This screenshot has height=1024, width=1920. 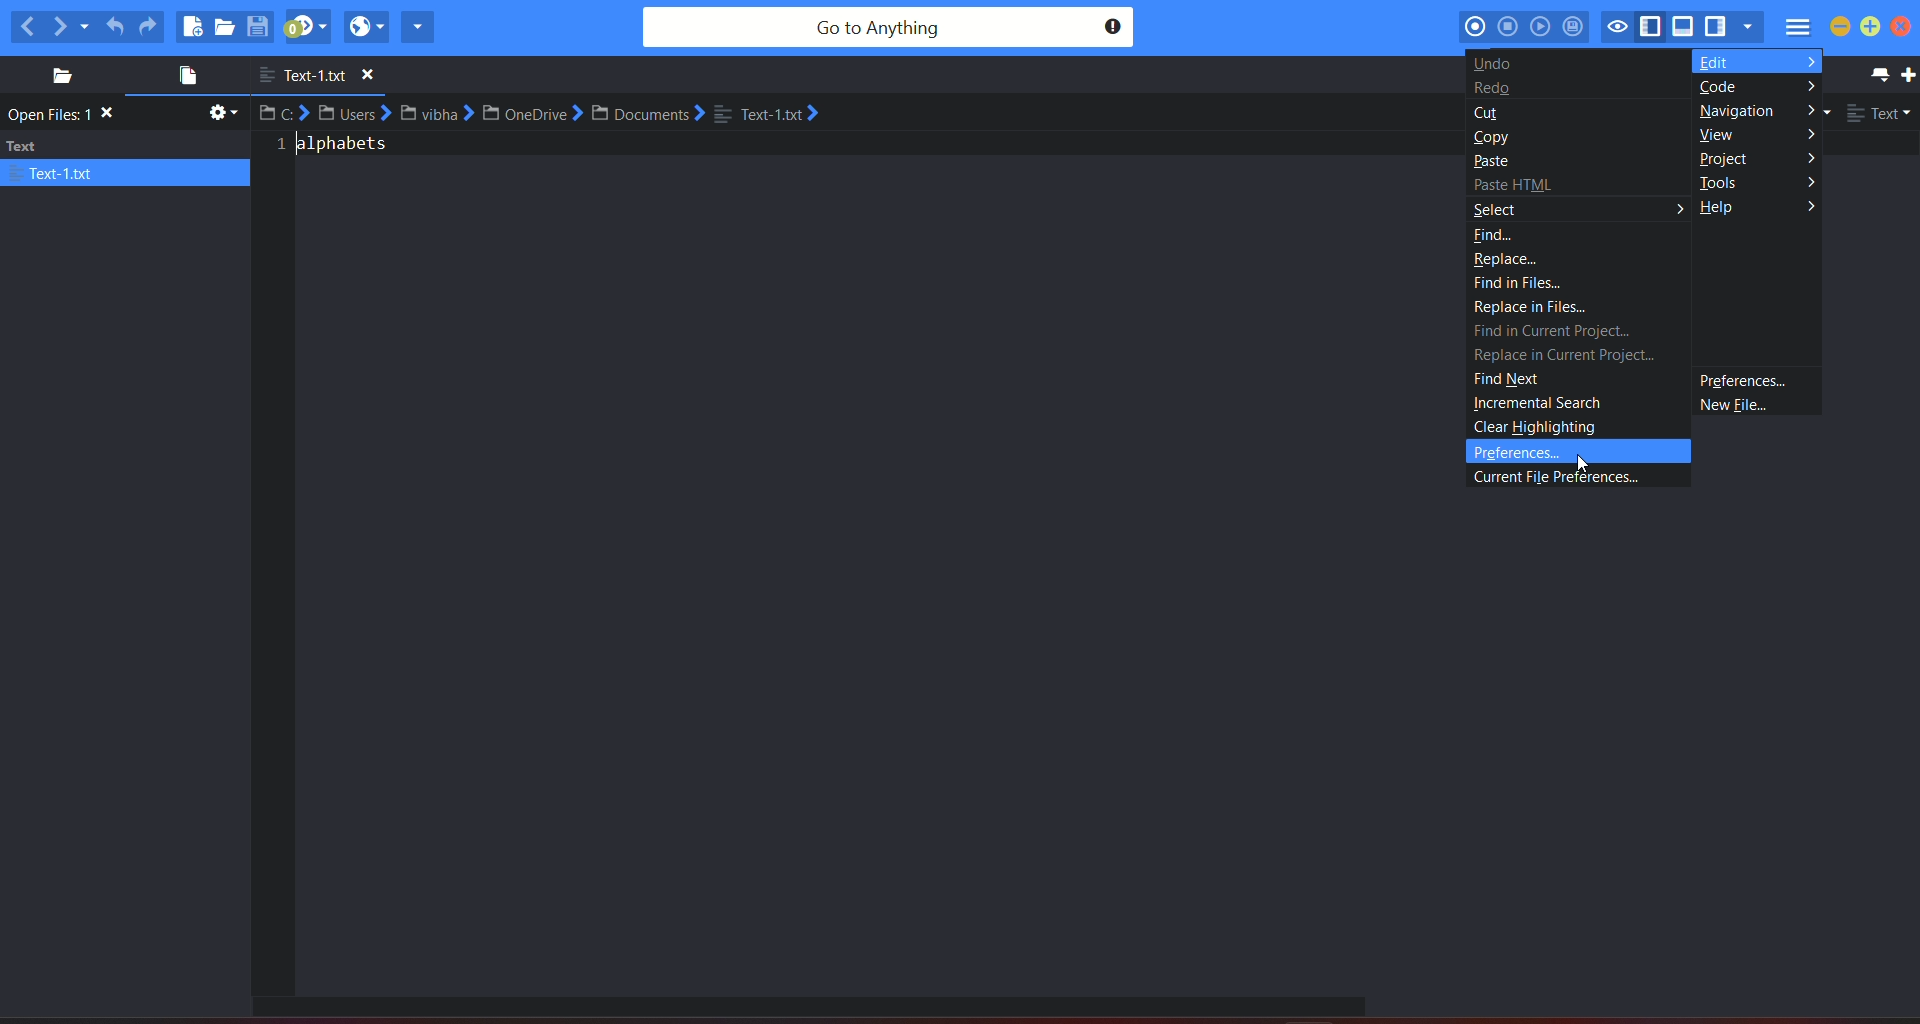 I want to click on open file, so click(x=182, y=78).